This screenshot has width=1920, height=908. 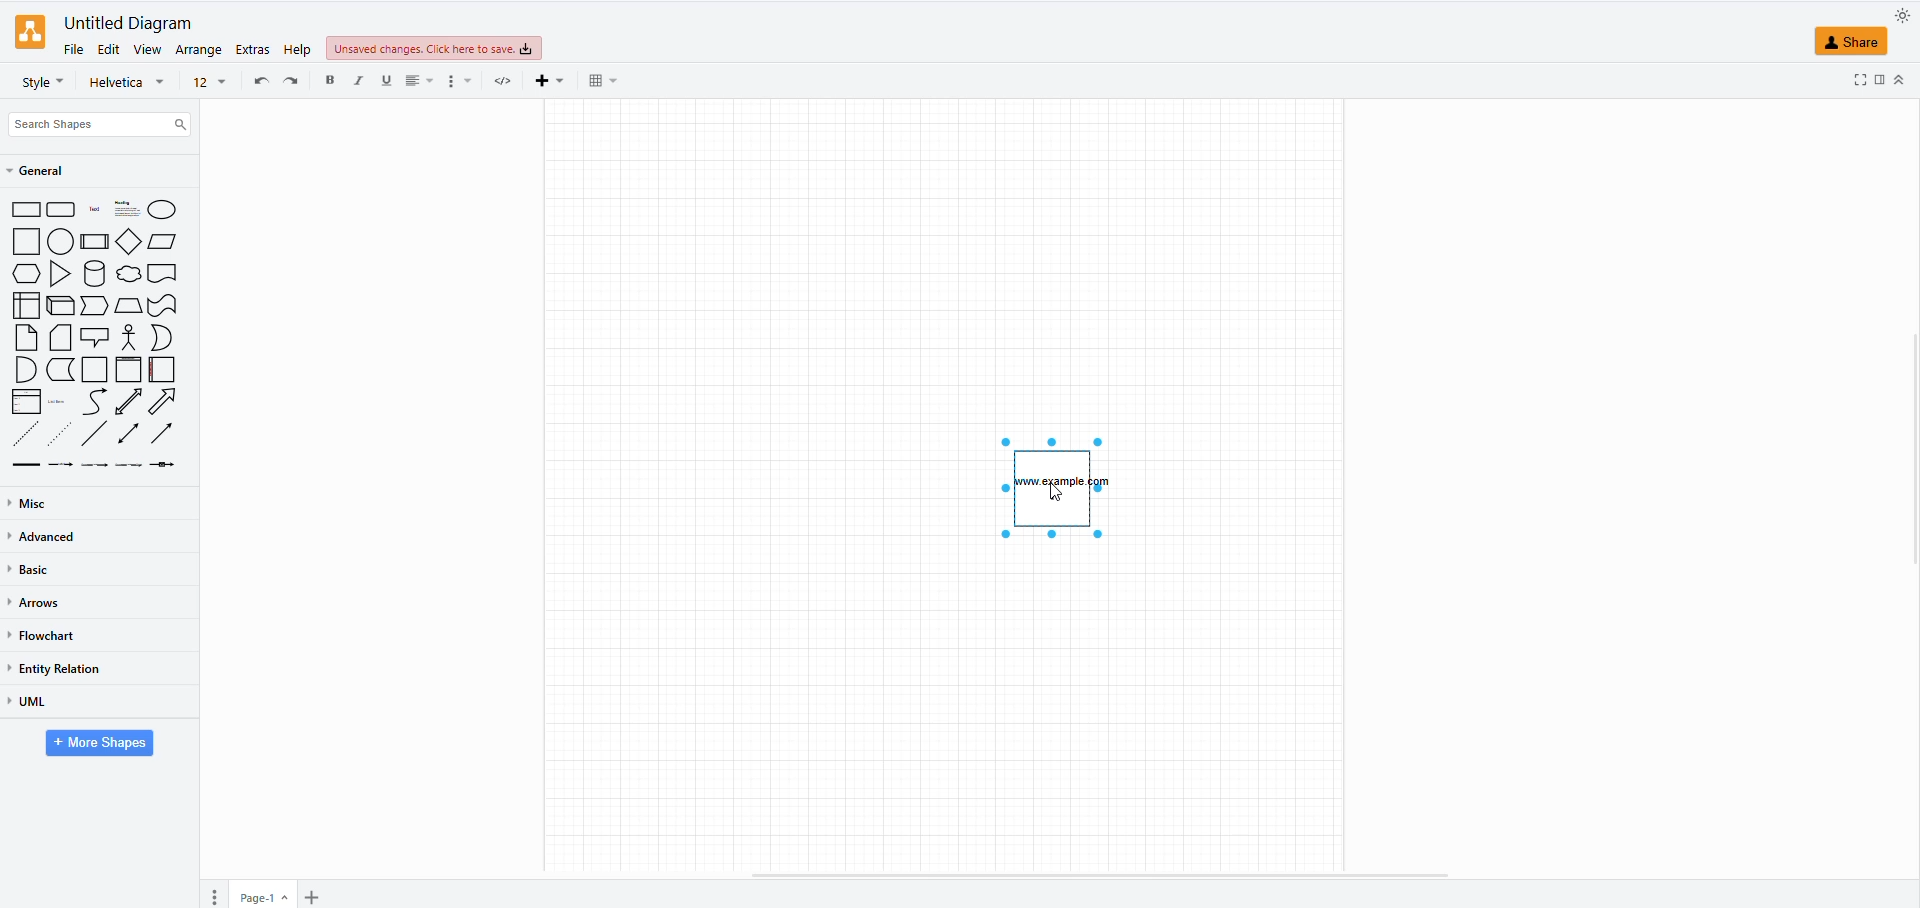 What do you see at coordinates (162, 337) in the screenshot?
I see `Or` at bounding box center [162, 337].